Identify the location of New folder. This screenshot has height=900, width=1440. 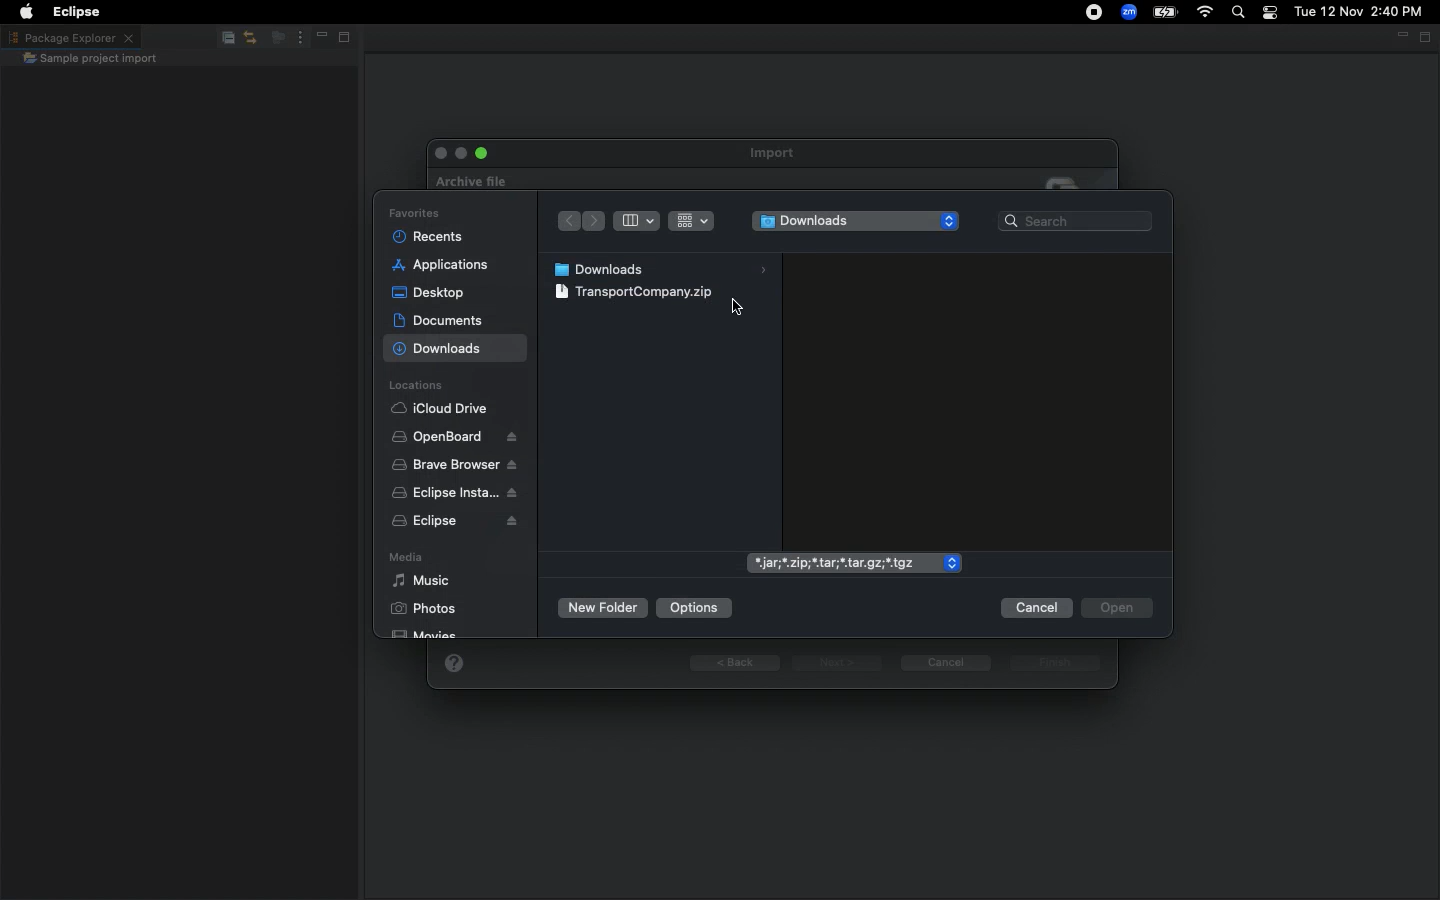
(602, 610).